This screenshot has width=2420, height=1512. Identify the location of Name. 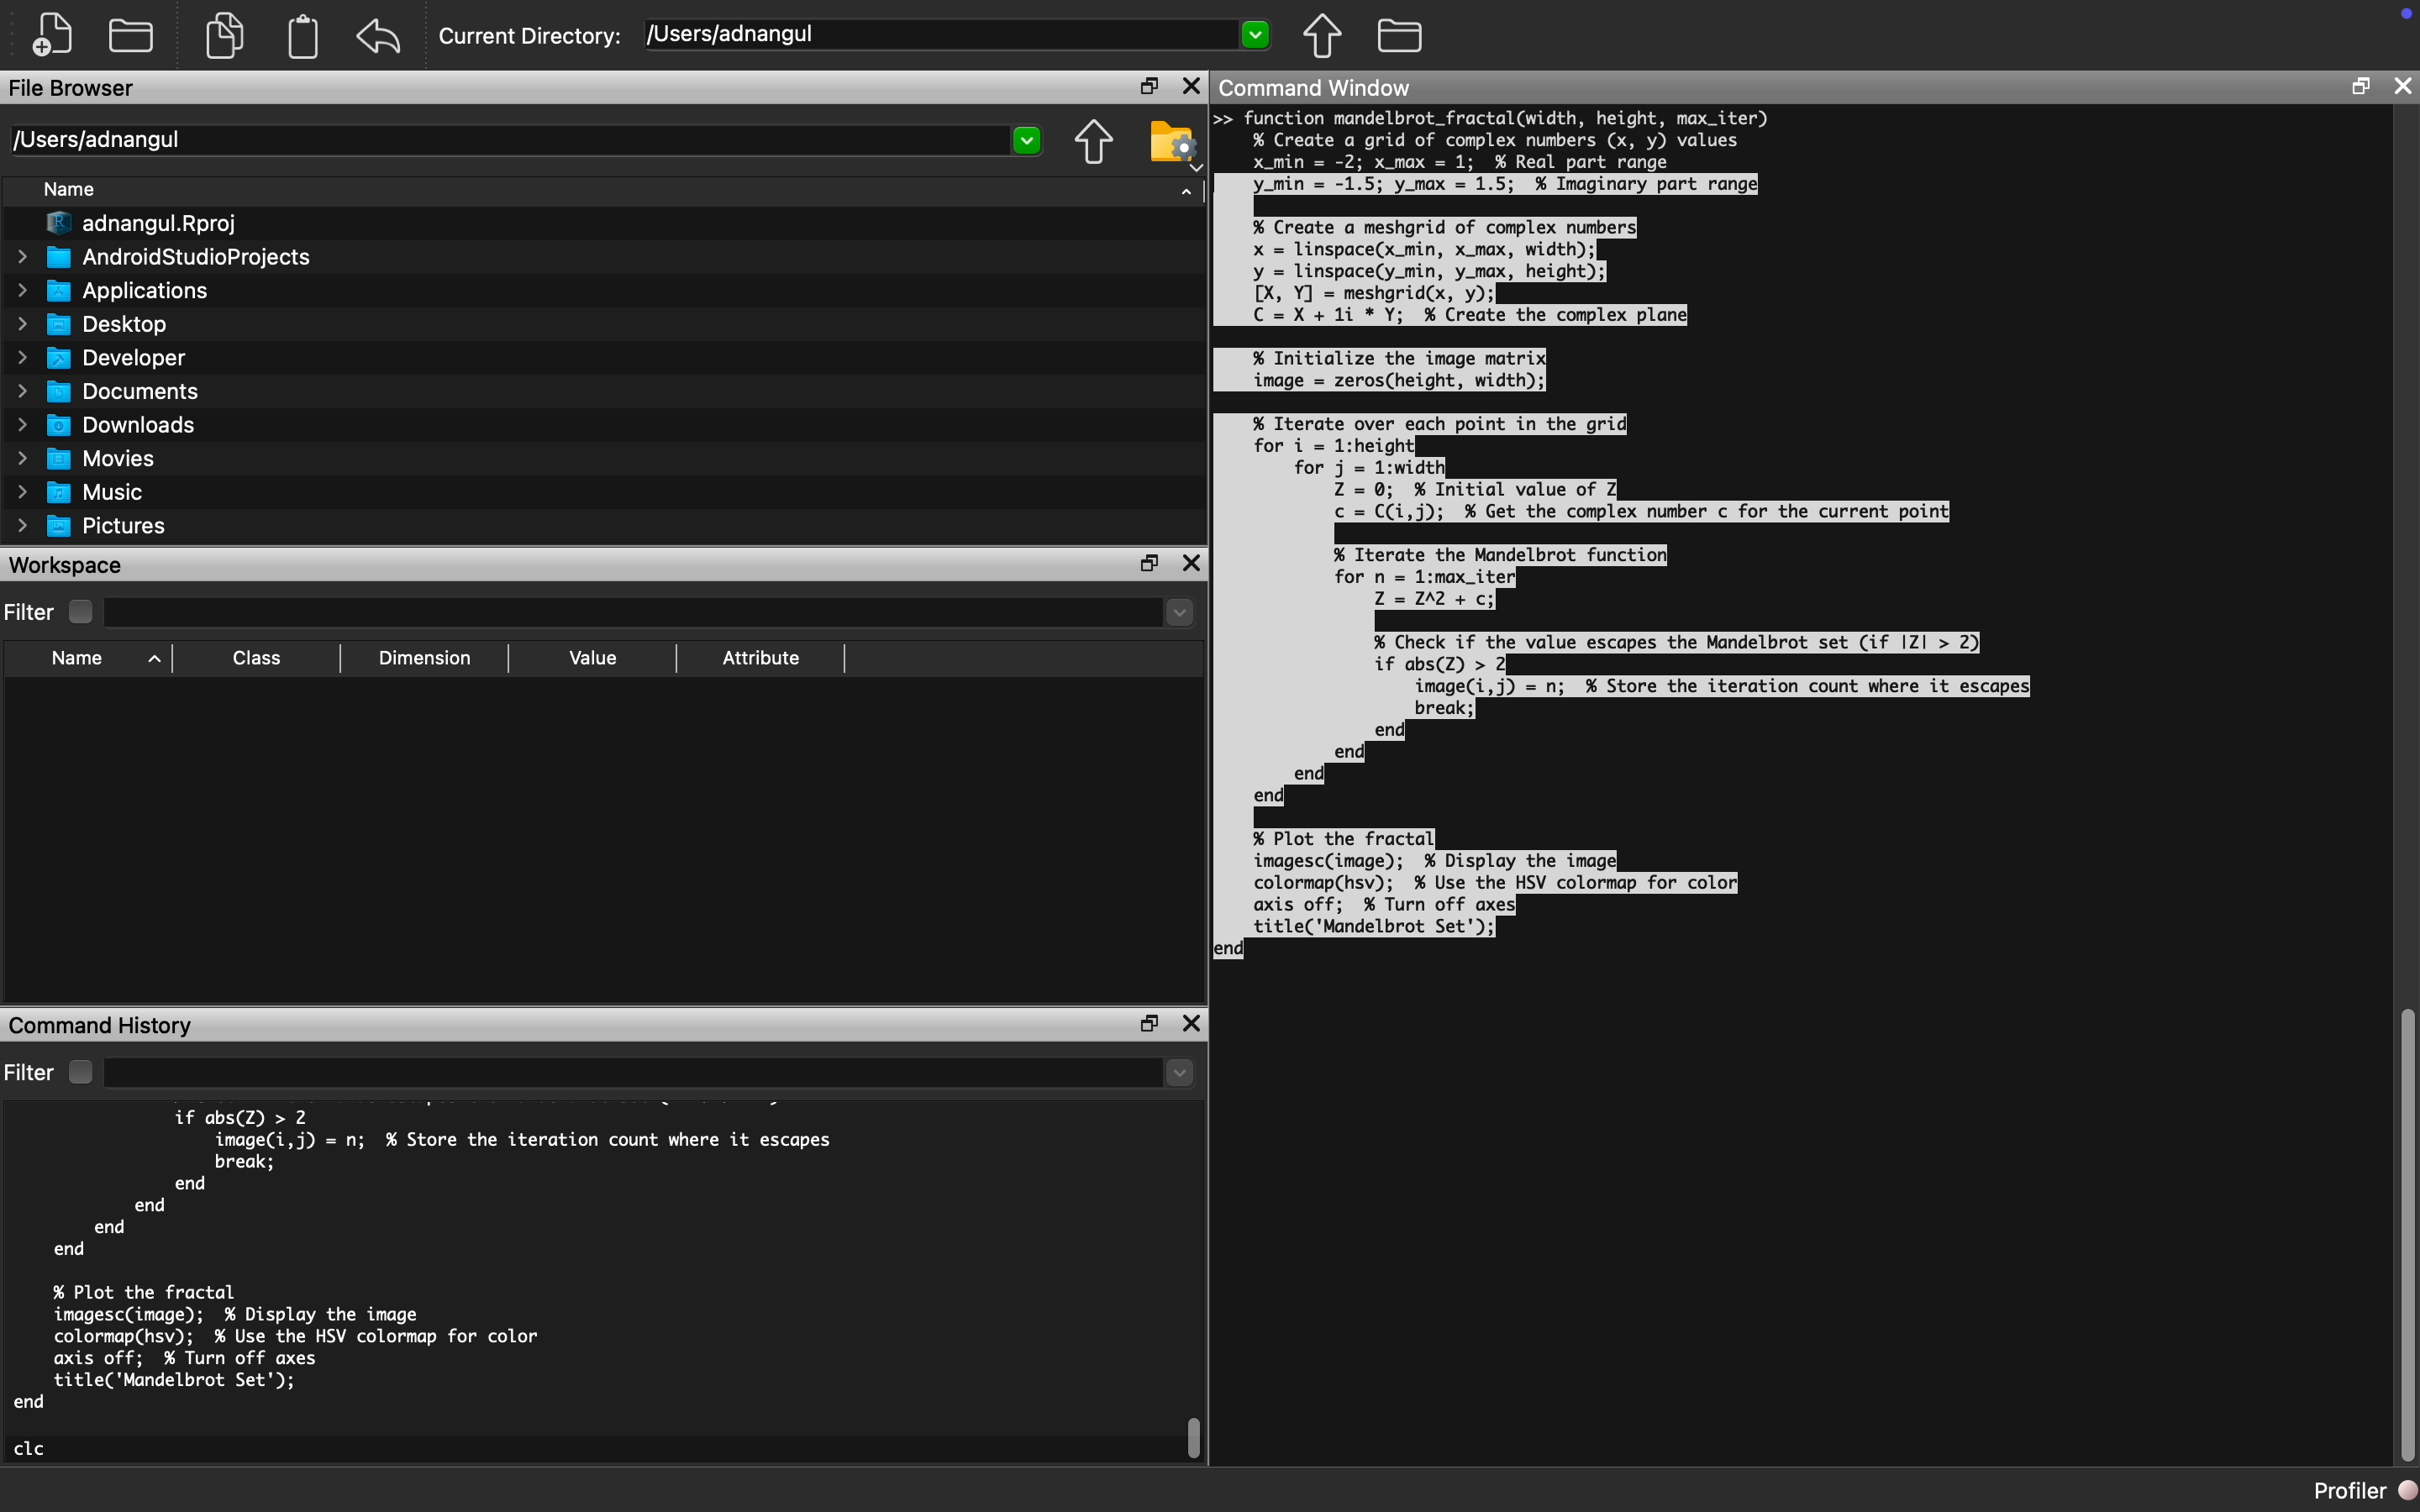
(68, 188).